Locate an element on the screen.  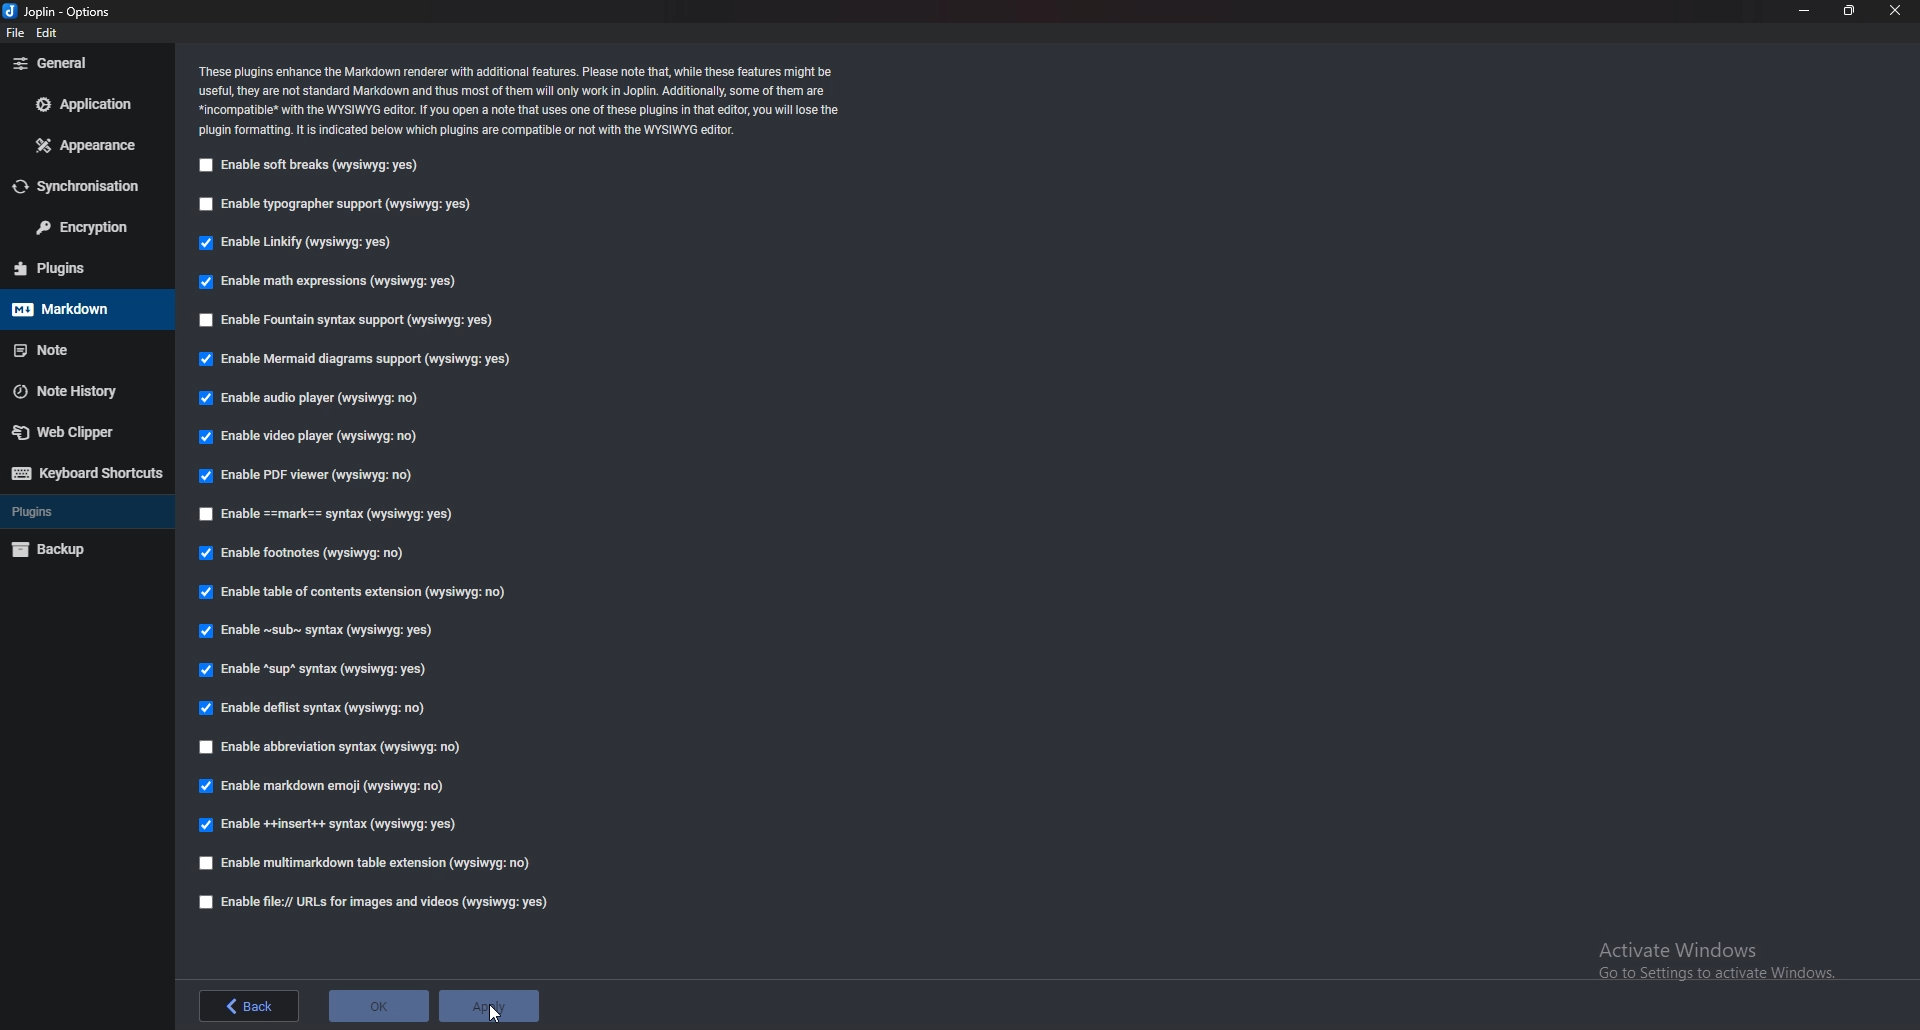
Application is located at coordinates (86, 104).